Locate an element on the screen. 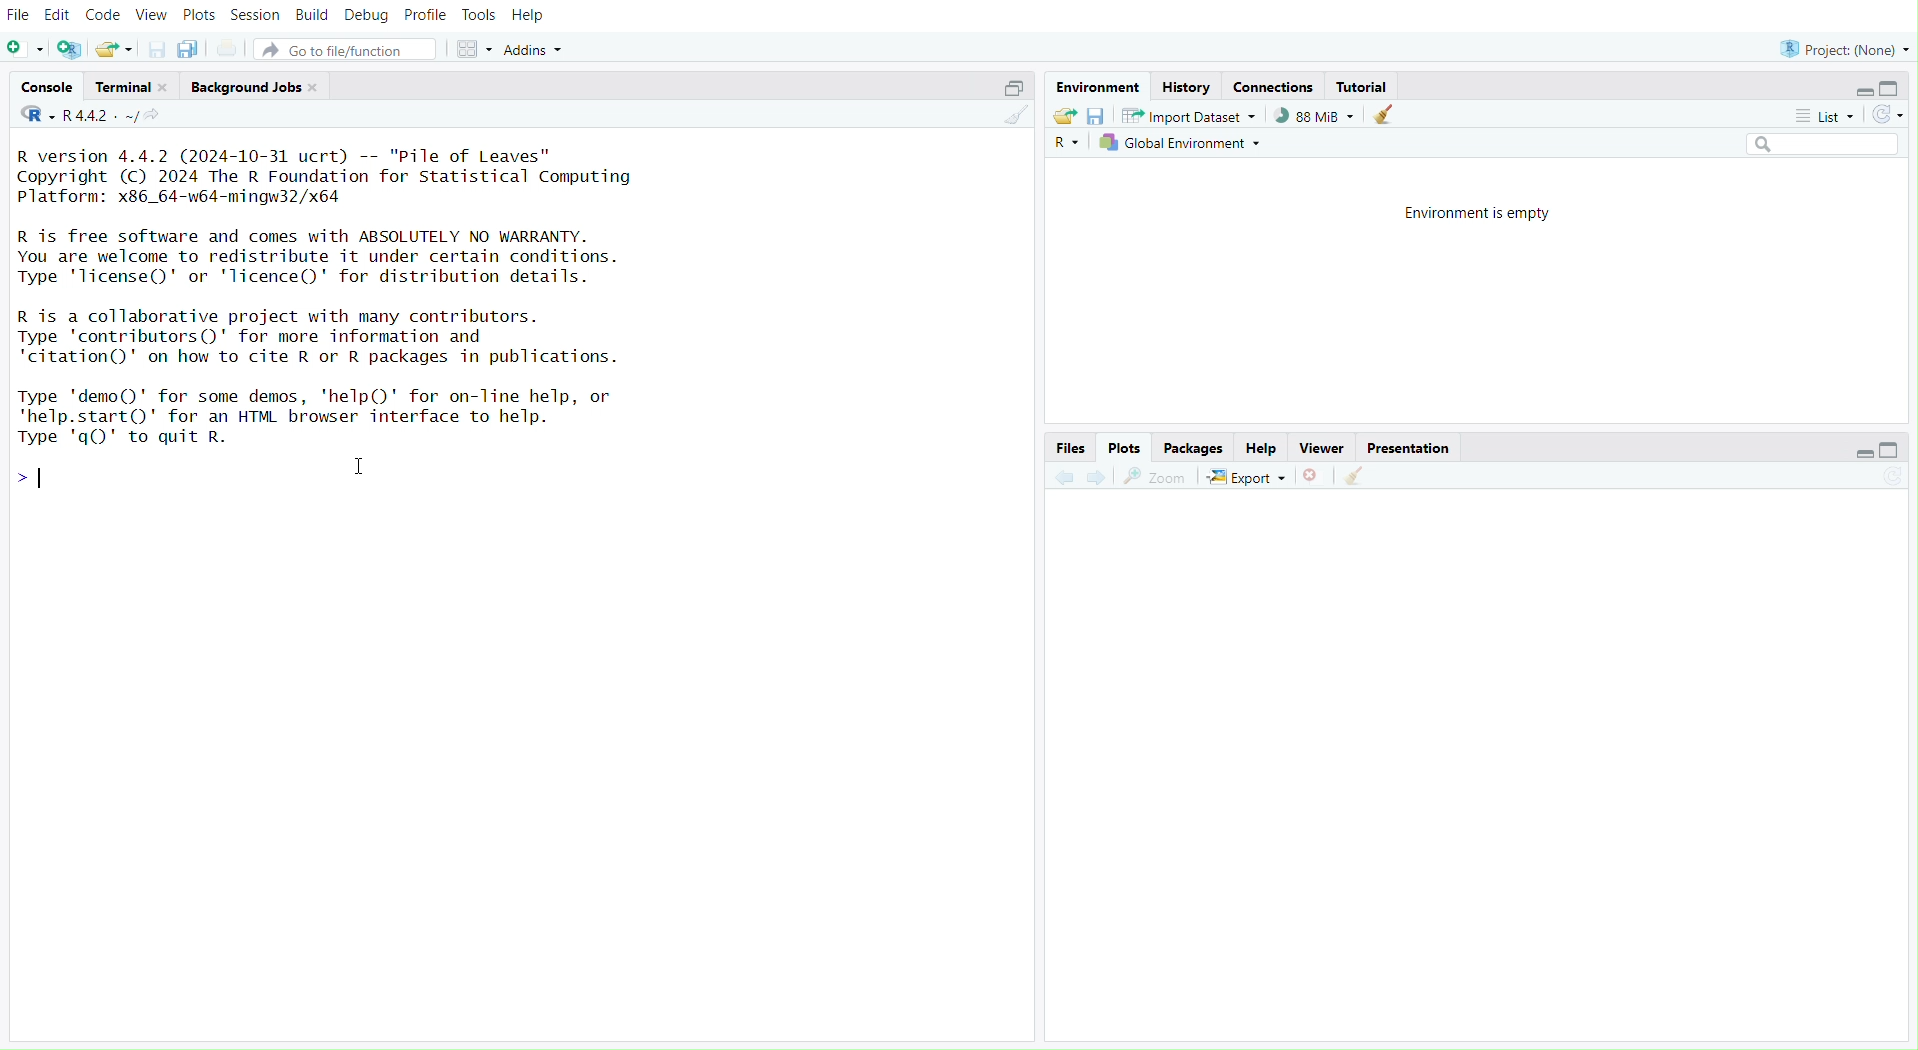 The height and width of the screenshot is (1050, 1918). Debug is located at coordinates (366, 18).